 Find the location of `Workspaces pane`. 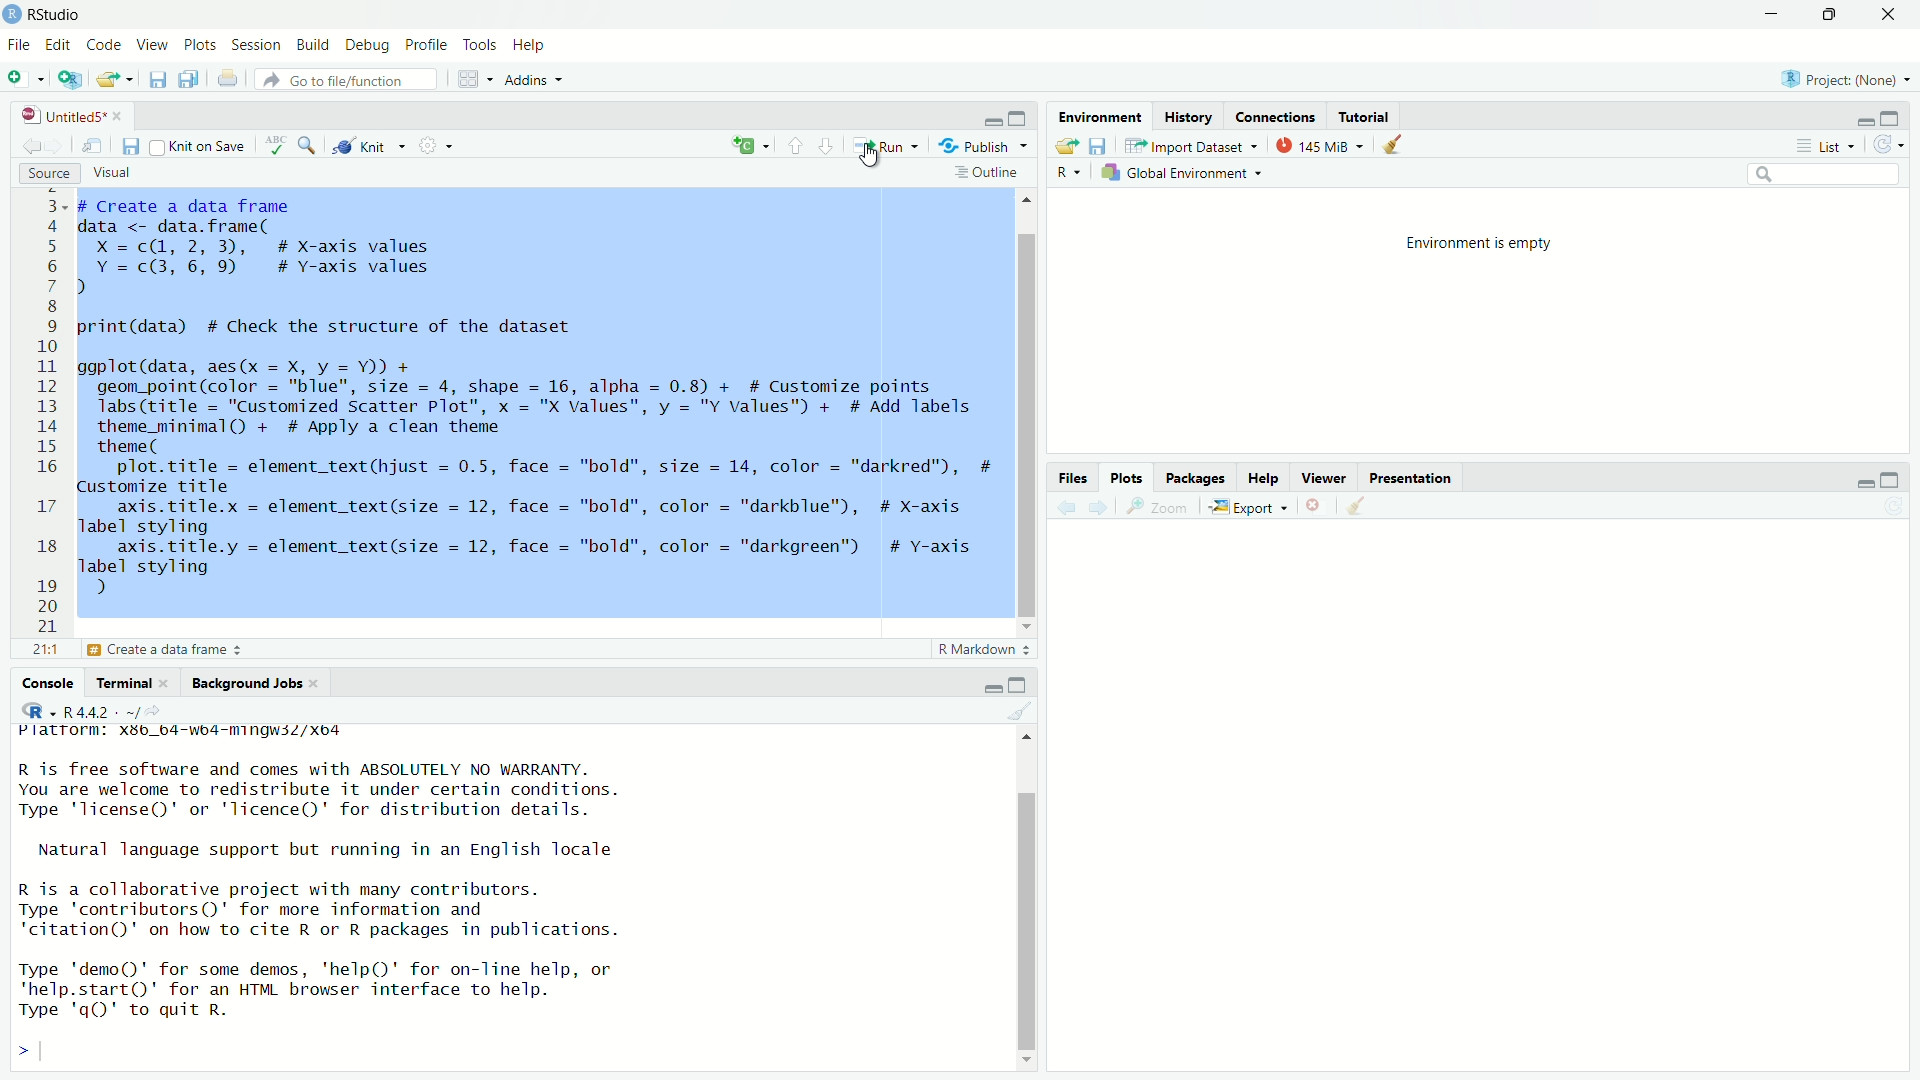

Workspaces pane is located at coordinates (476, 79).